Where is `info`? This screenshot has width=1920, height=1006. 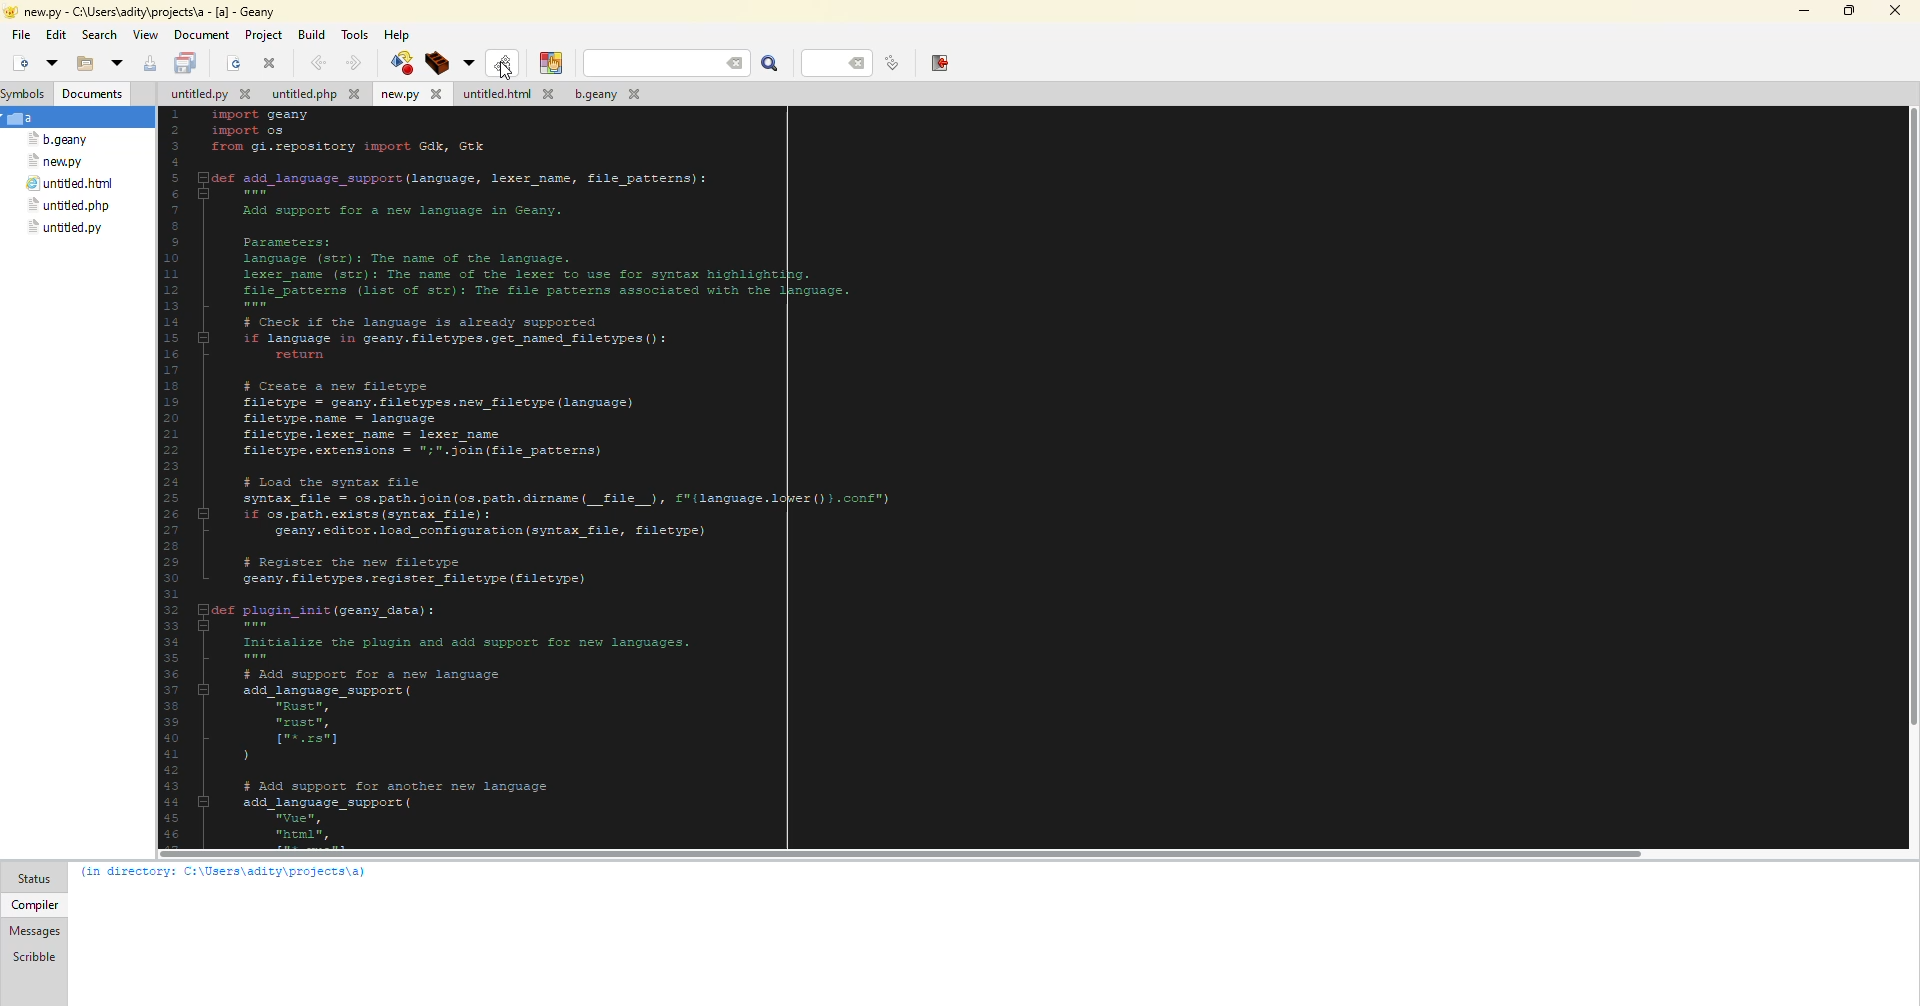
info is located at coordinates (226, 872).